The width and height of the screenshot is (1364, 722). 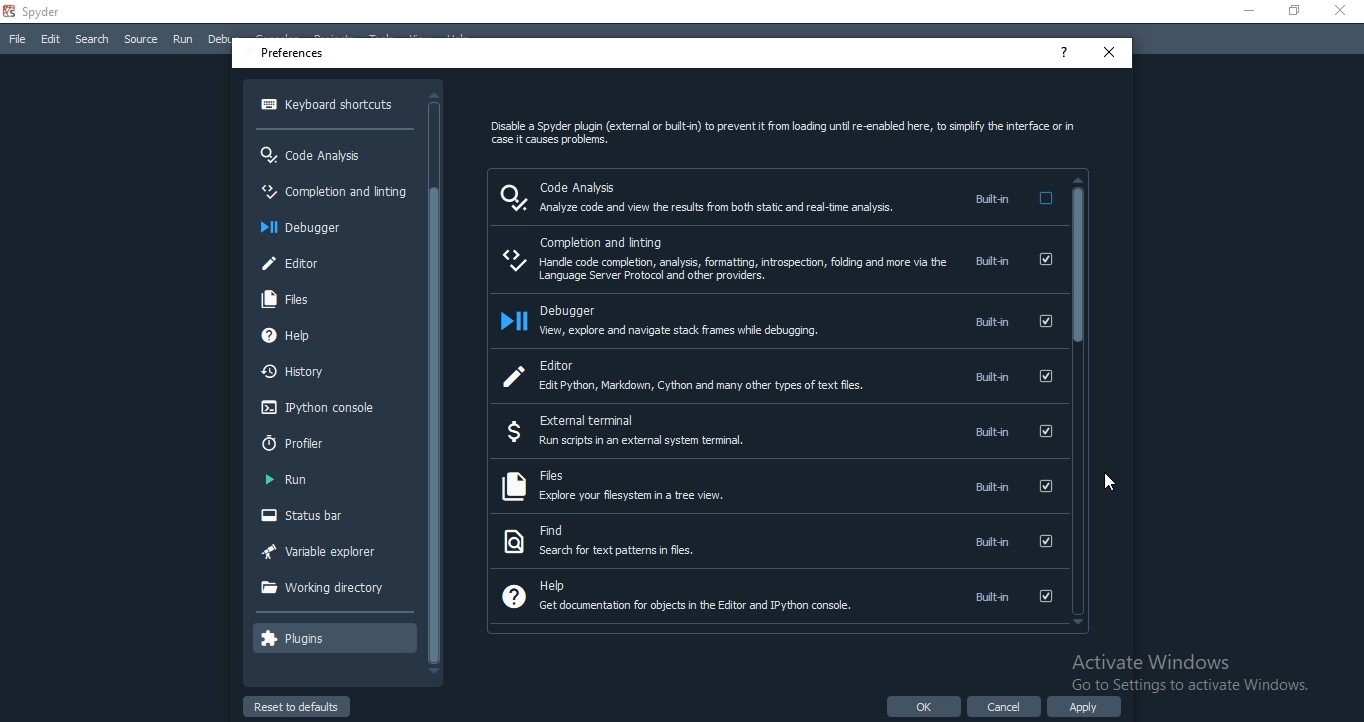 I want to click on scroll bar, so click(x=434, y=377).